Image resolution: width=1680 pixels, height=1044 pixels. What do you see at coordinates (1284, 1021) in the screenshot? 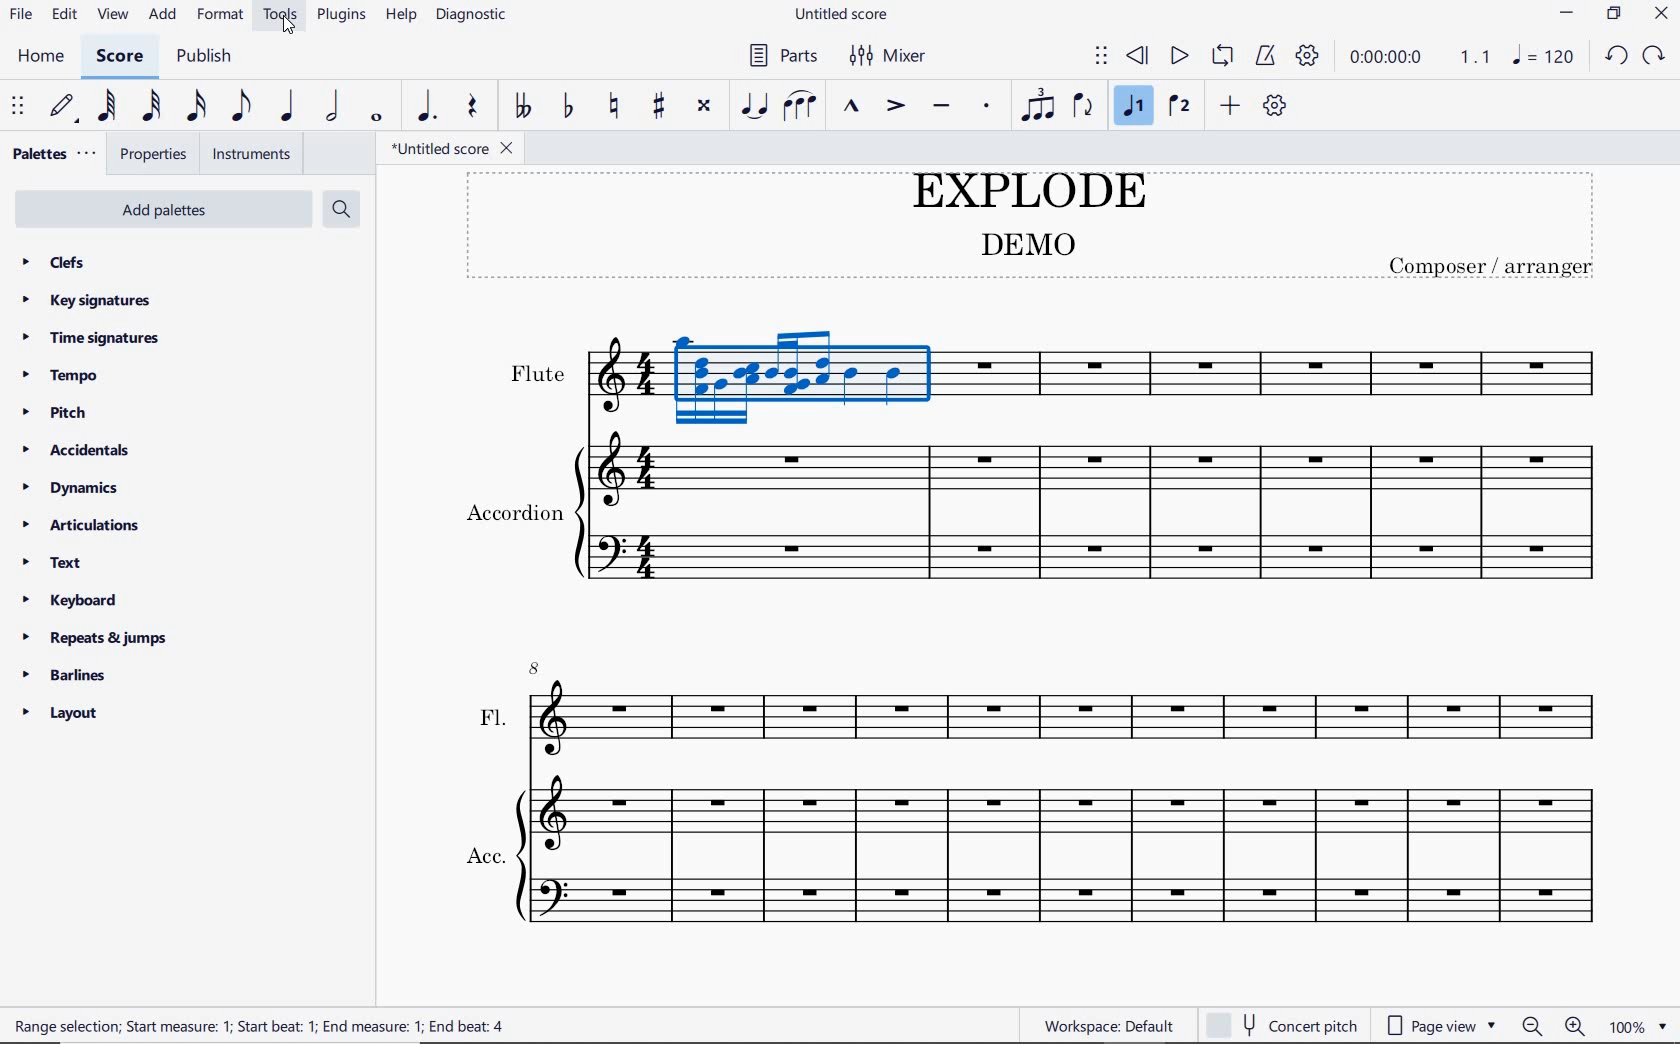
I see `concert pitch` at bounding box center [1284, 1021].